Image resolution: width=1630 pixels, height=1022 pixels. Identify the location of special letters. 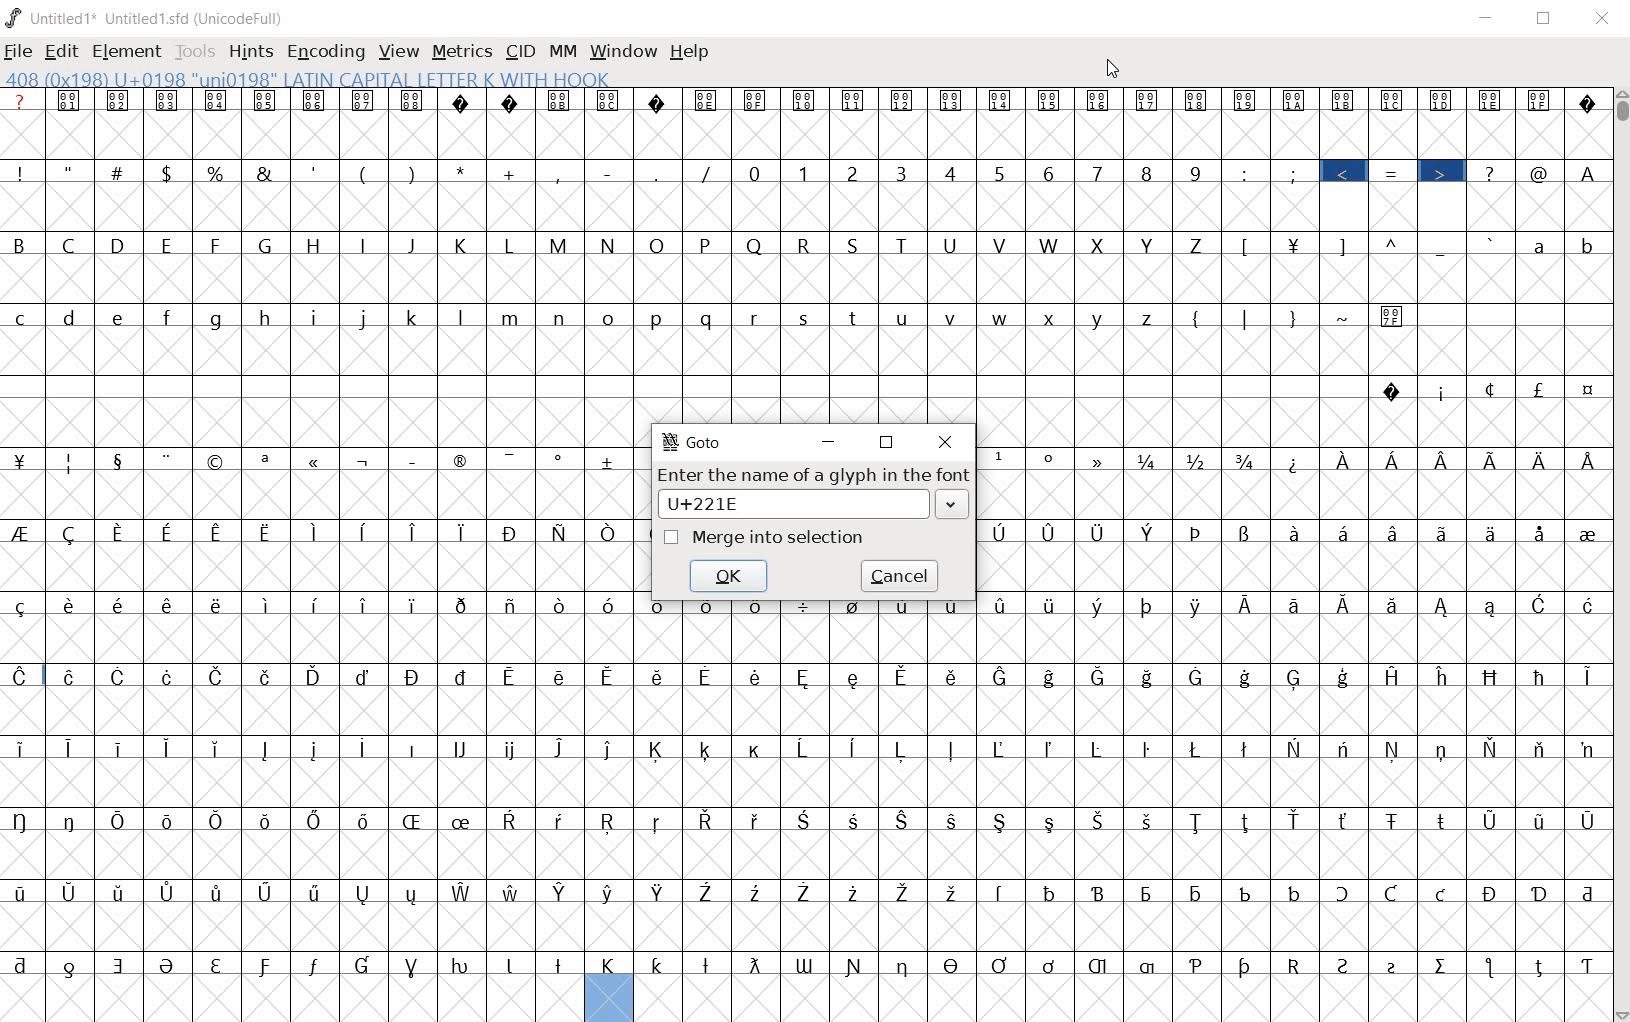
(803, 674).